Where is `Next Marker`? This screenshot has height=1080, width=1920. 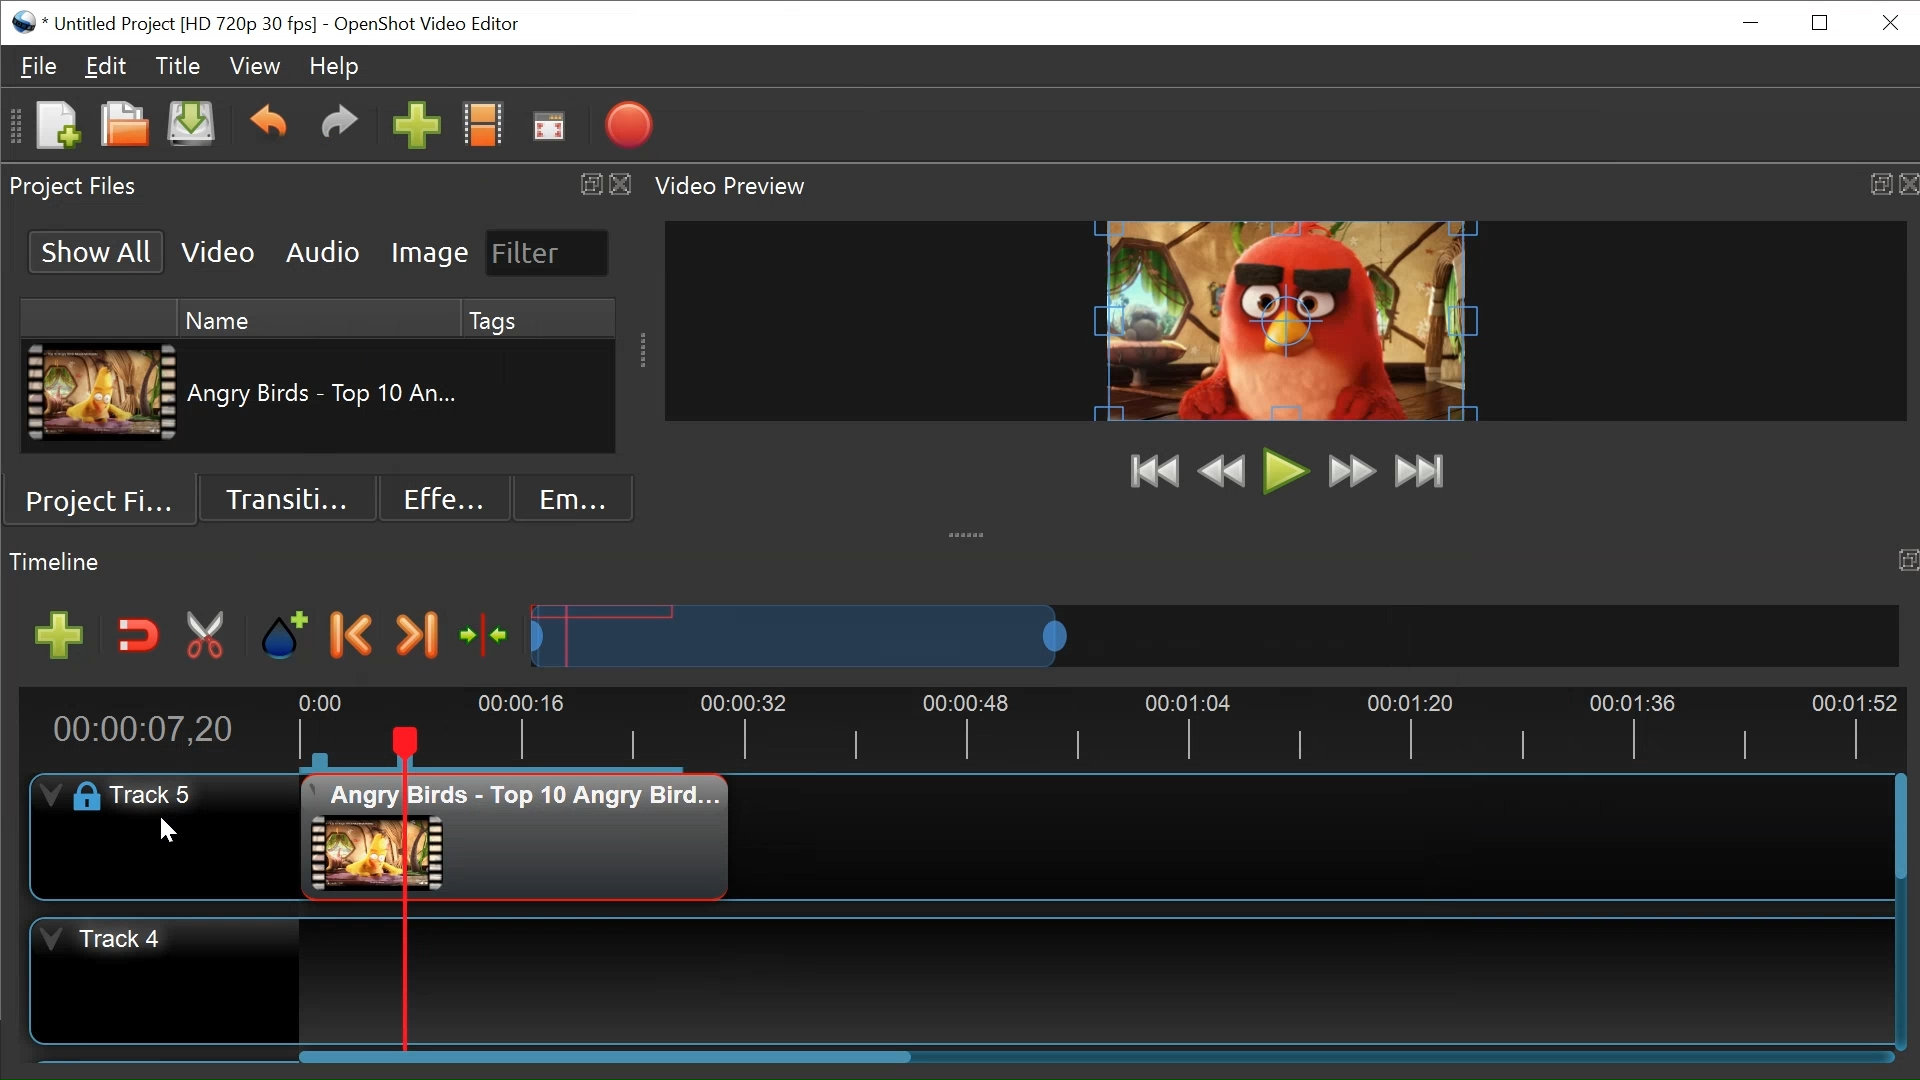 Next Marker is located at coordinates (417, 634).